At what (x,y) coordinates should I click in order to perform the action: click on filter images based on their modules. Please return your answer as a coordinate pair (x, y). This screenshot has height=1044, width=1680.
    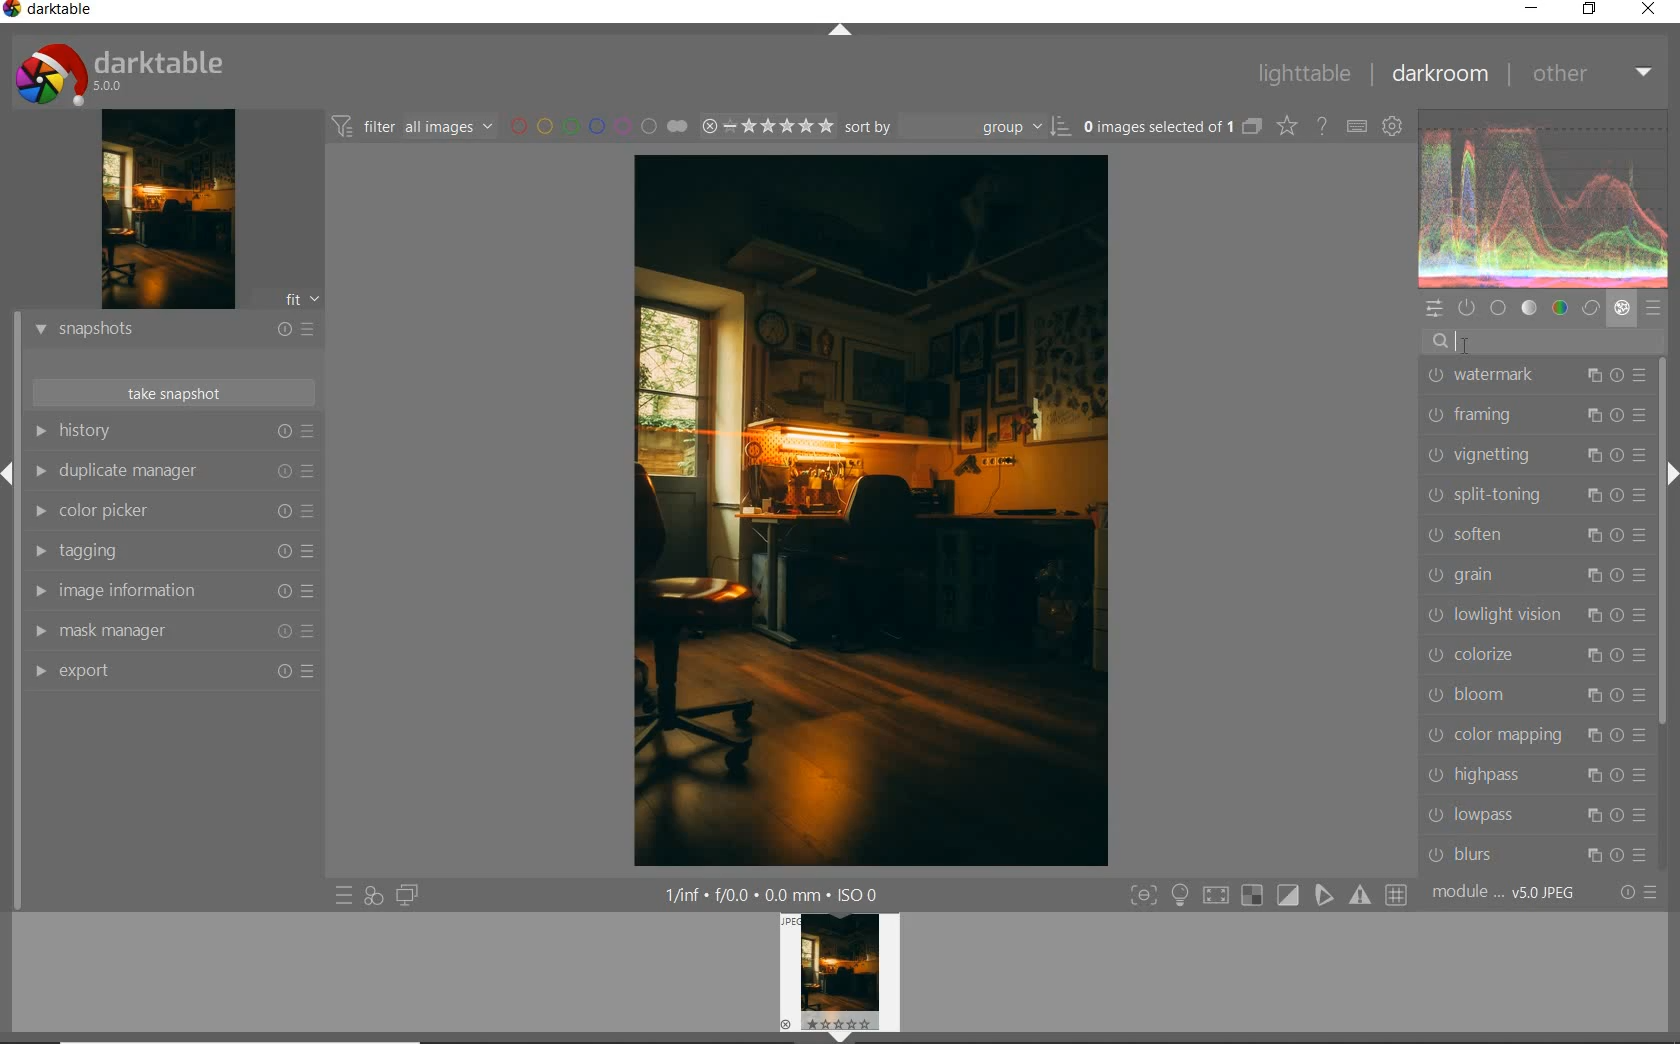
    Looking at the image, I should click on (412, 126).